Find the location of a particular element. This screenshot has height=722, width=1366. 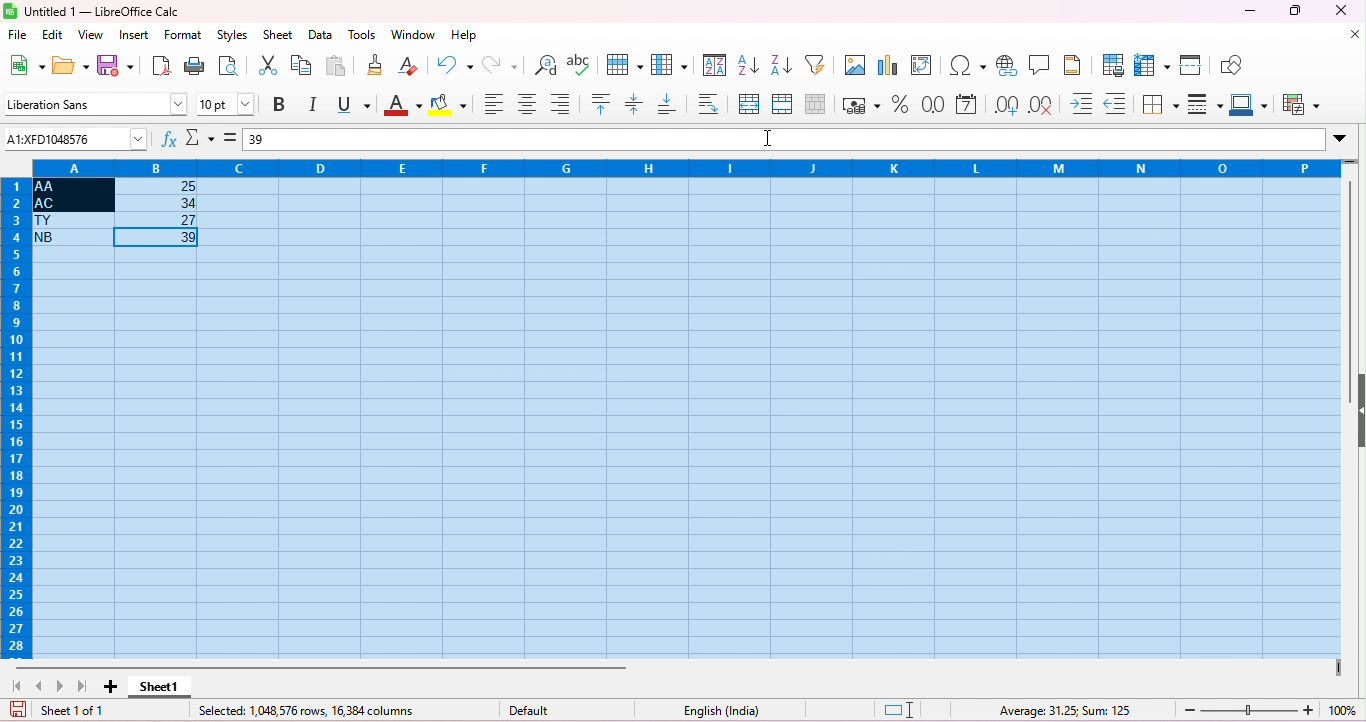

insert hyperlink is located at coordinates (1007, 65).